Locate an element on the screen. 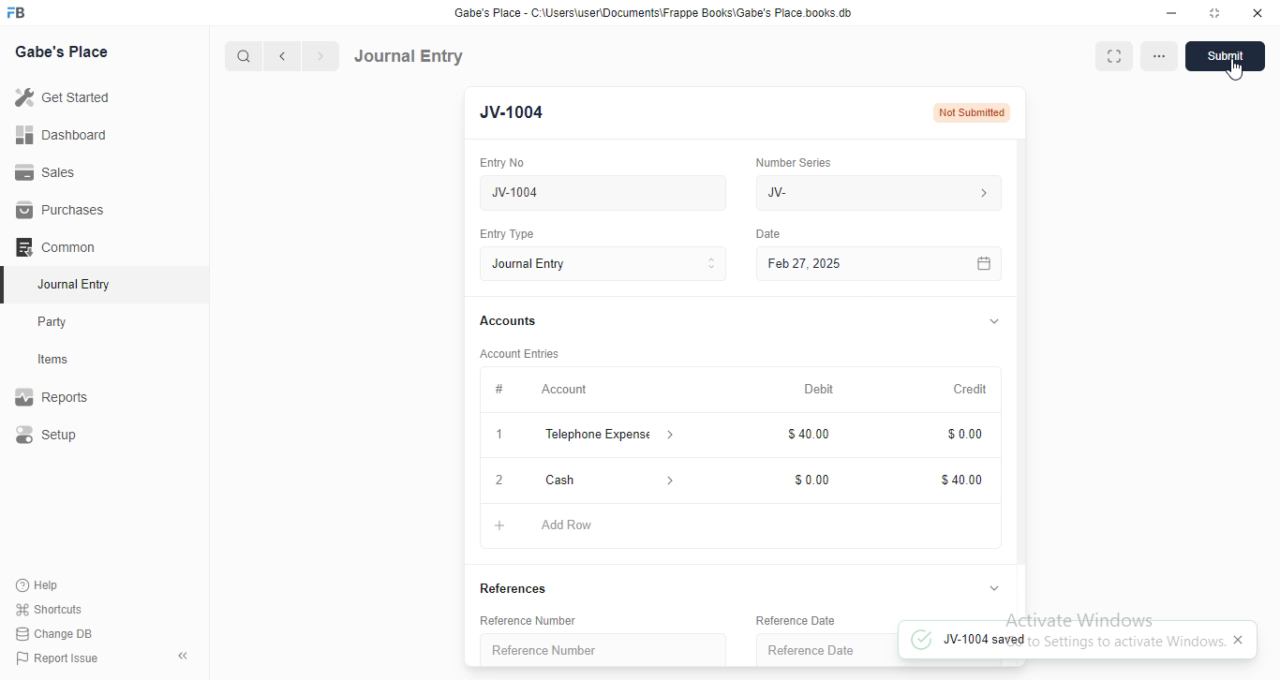 This screenshot has height=680, width=1280. FB is located at coordinates (19, 11).